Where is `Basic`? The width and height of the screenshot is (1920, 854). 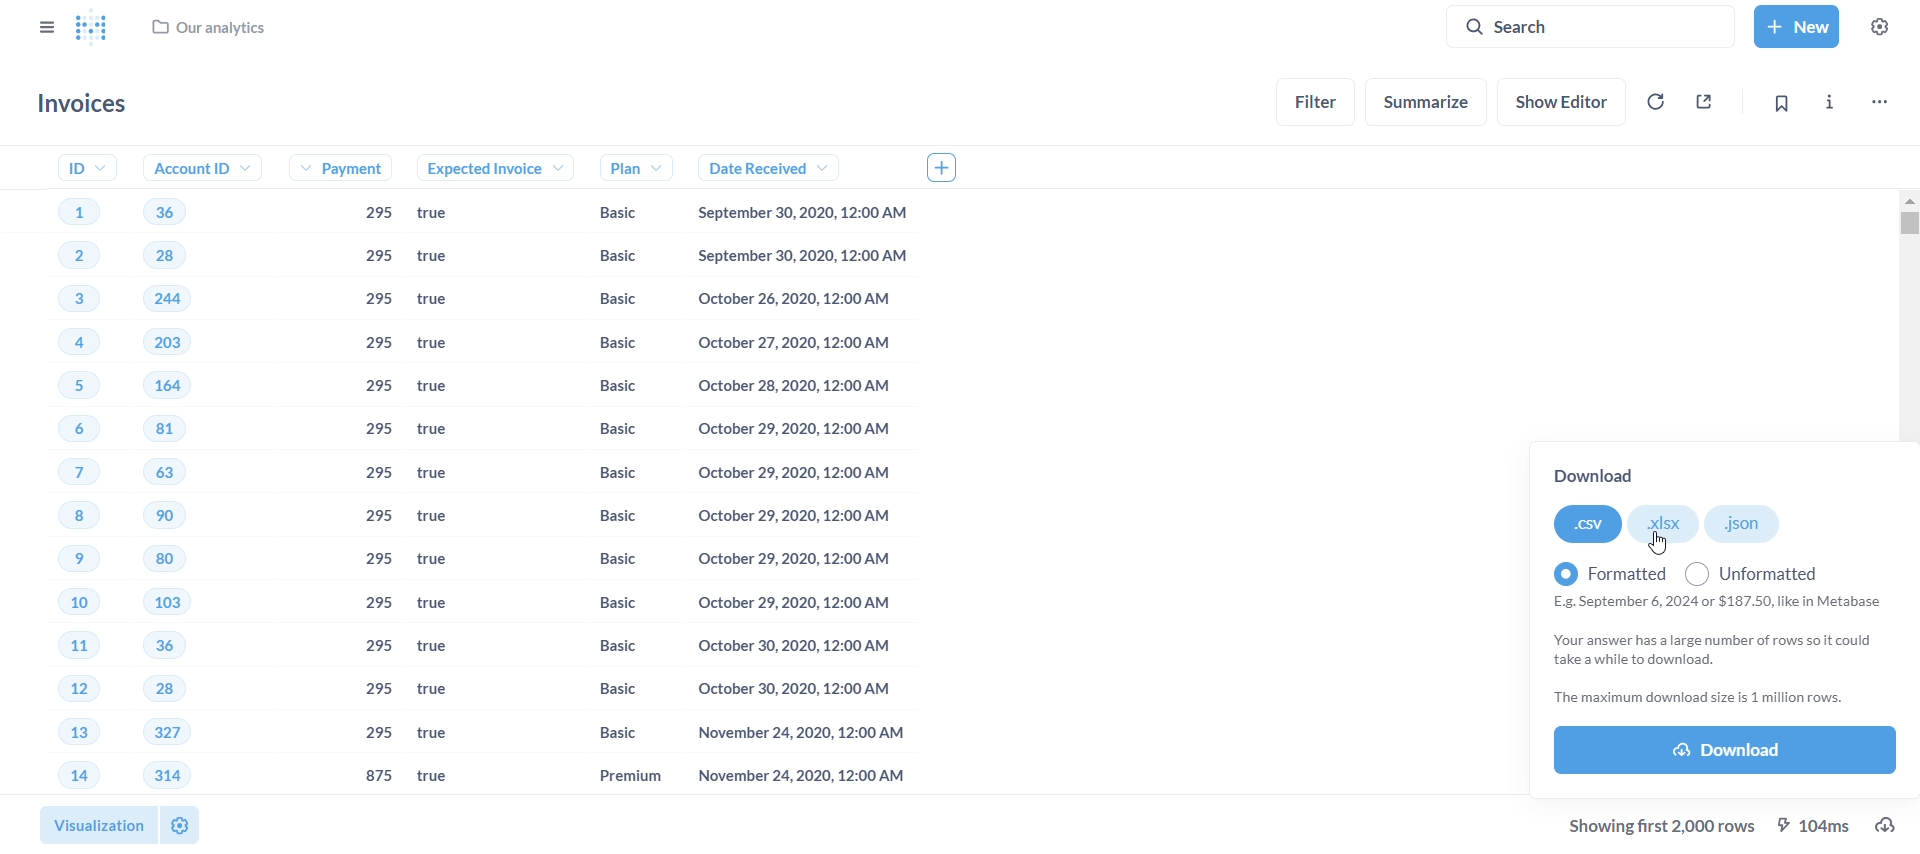 Basic is located at coordinates (604, 386).